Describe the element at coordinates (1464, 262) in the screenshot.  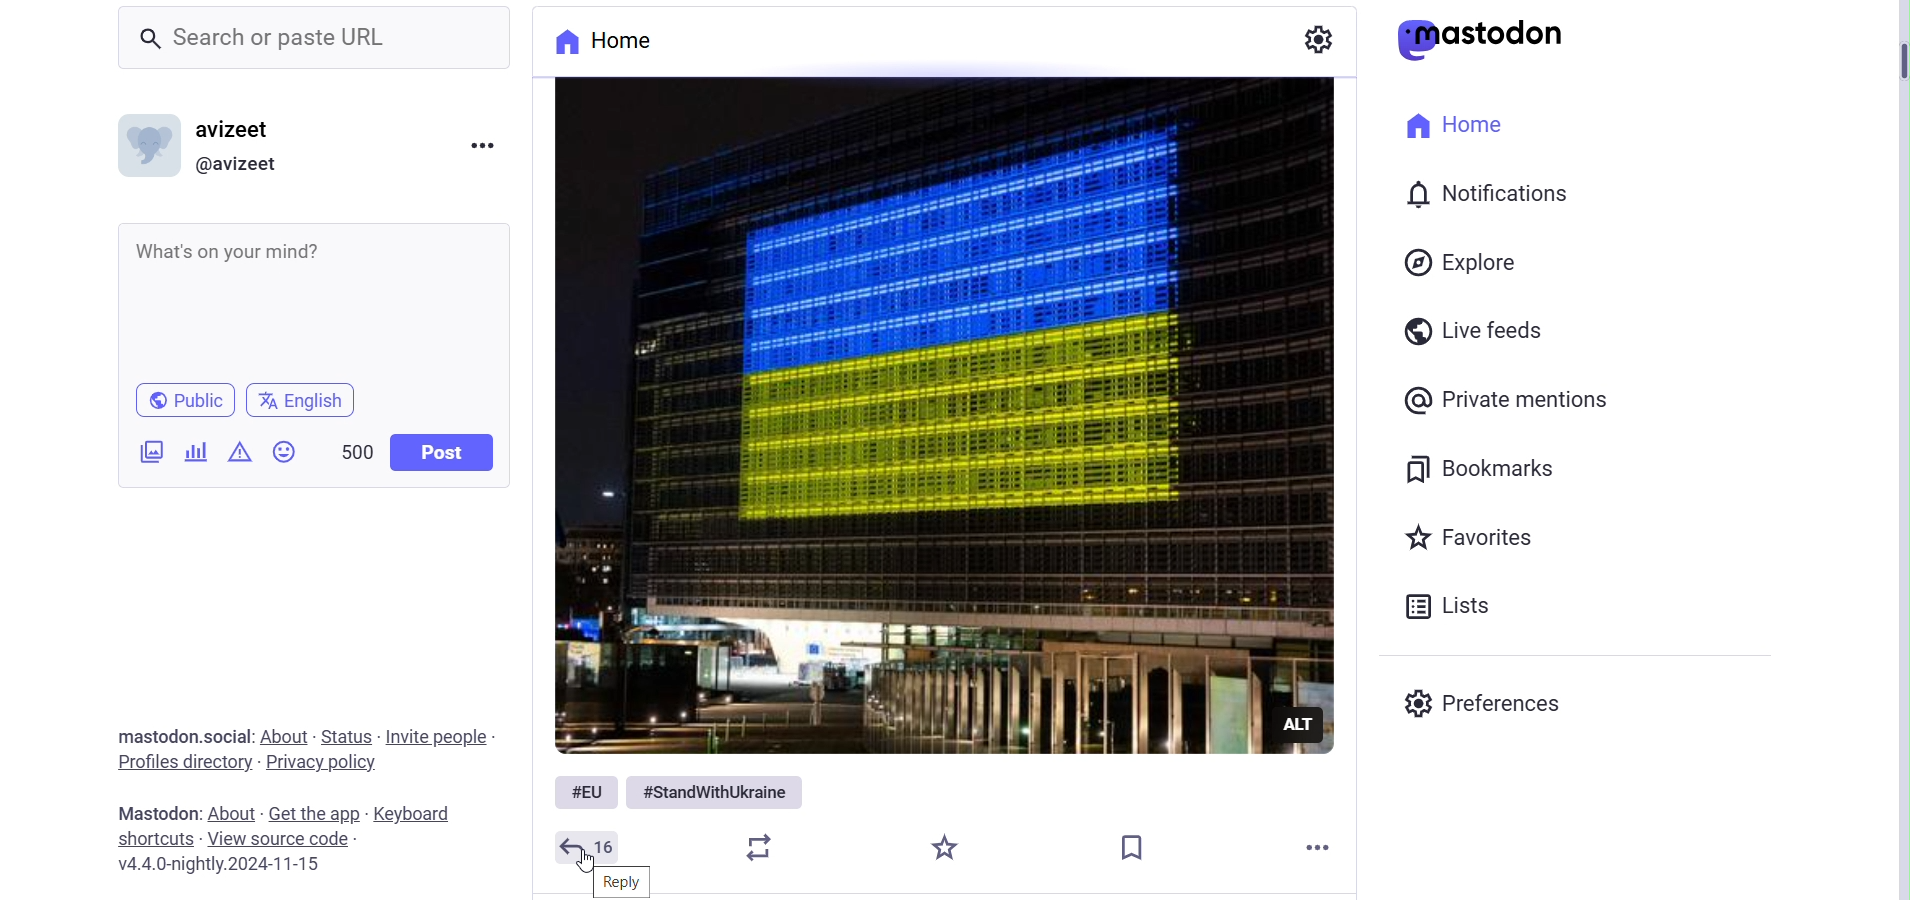
I see `Explore` at that location.